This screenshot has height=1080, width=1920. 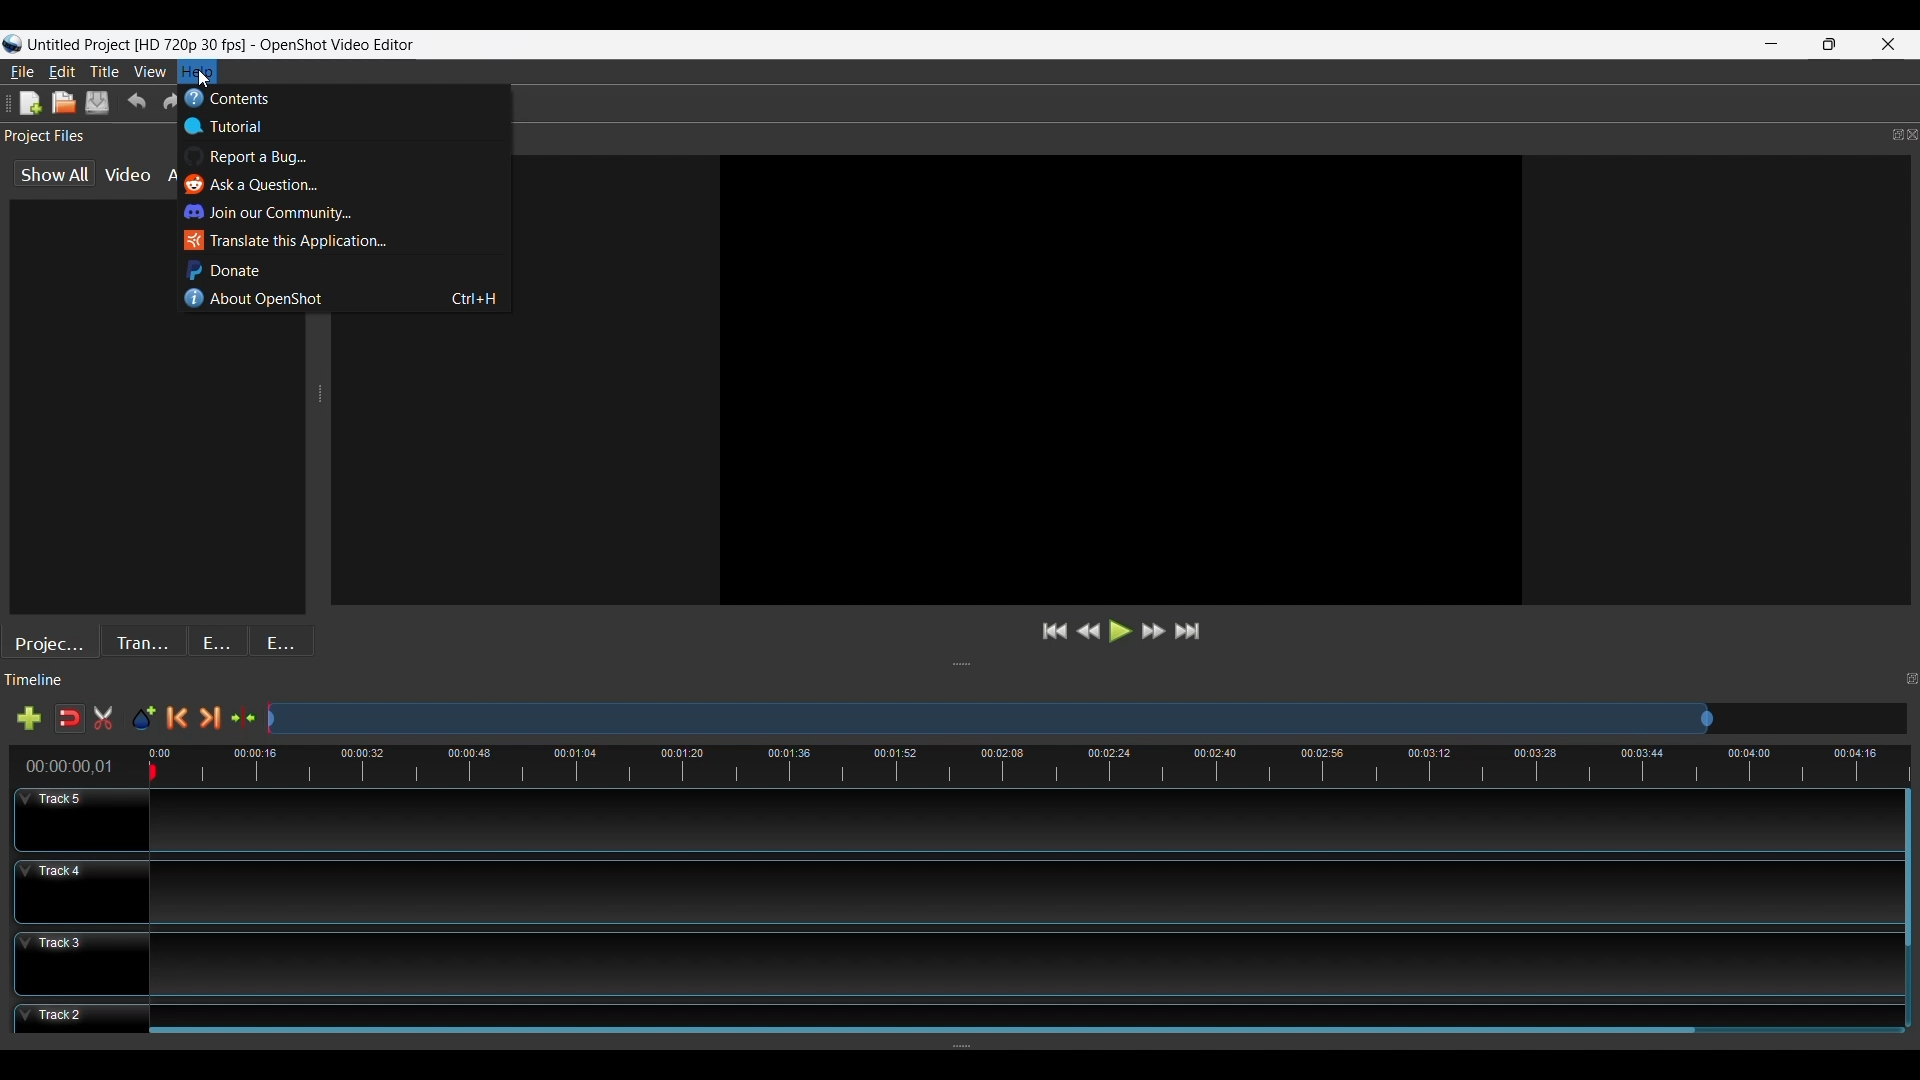 I want to click on Track Header, so click(x=83, y=820).